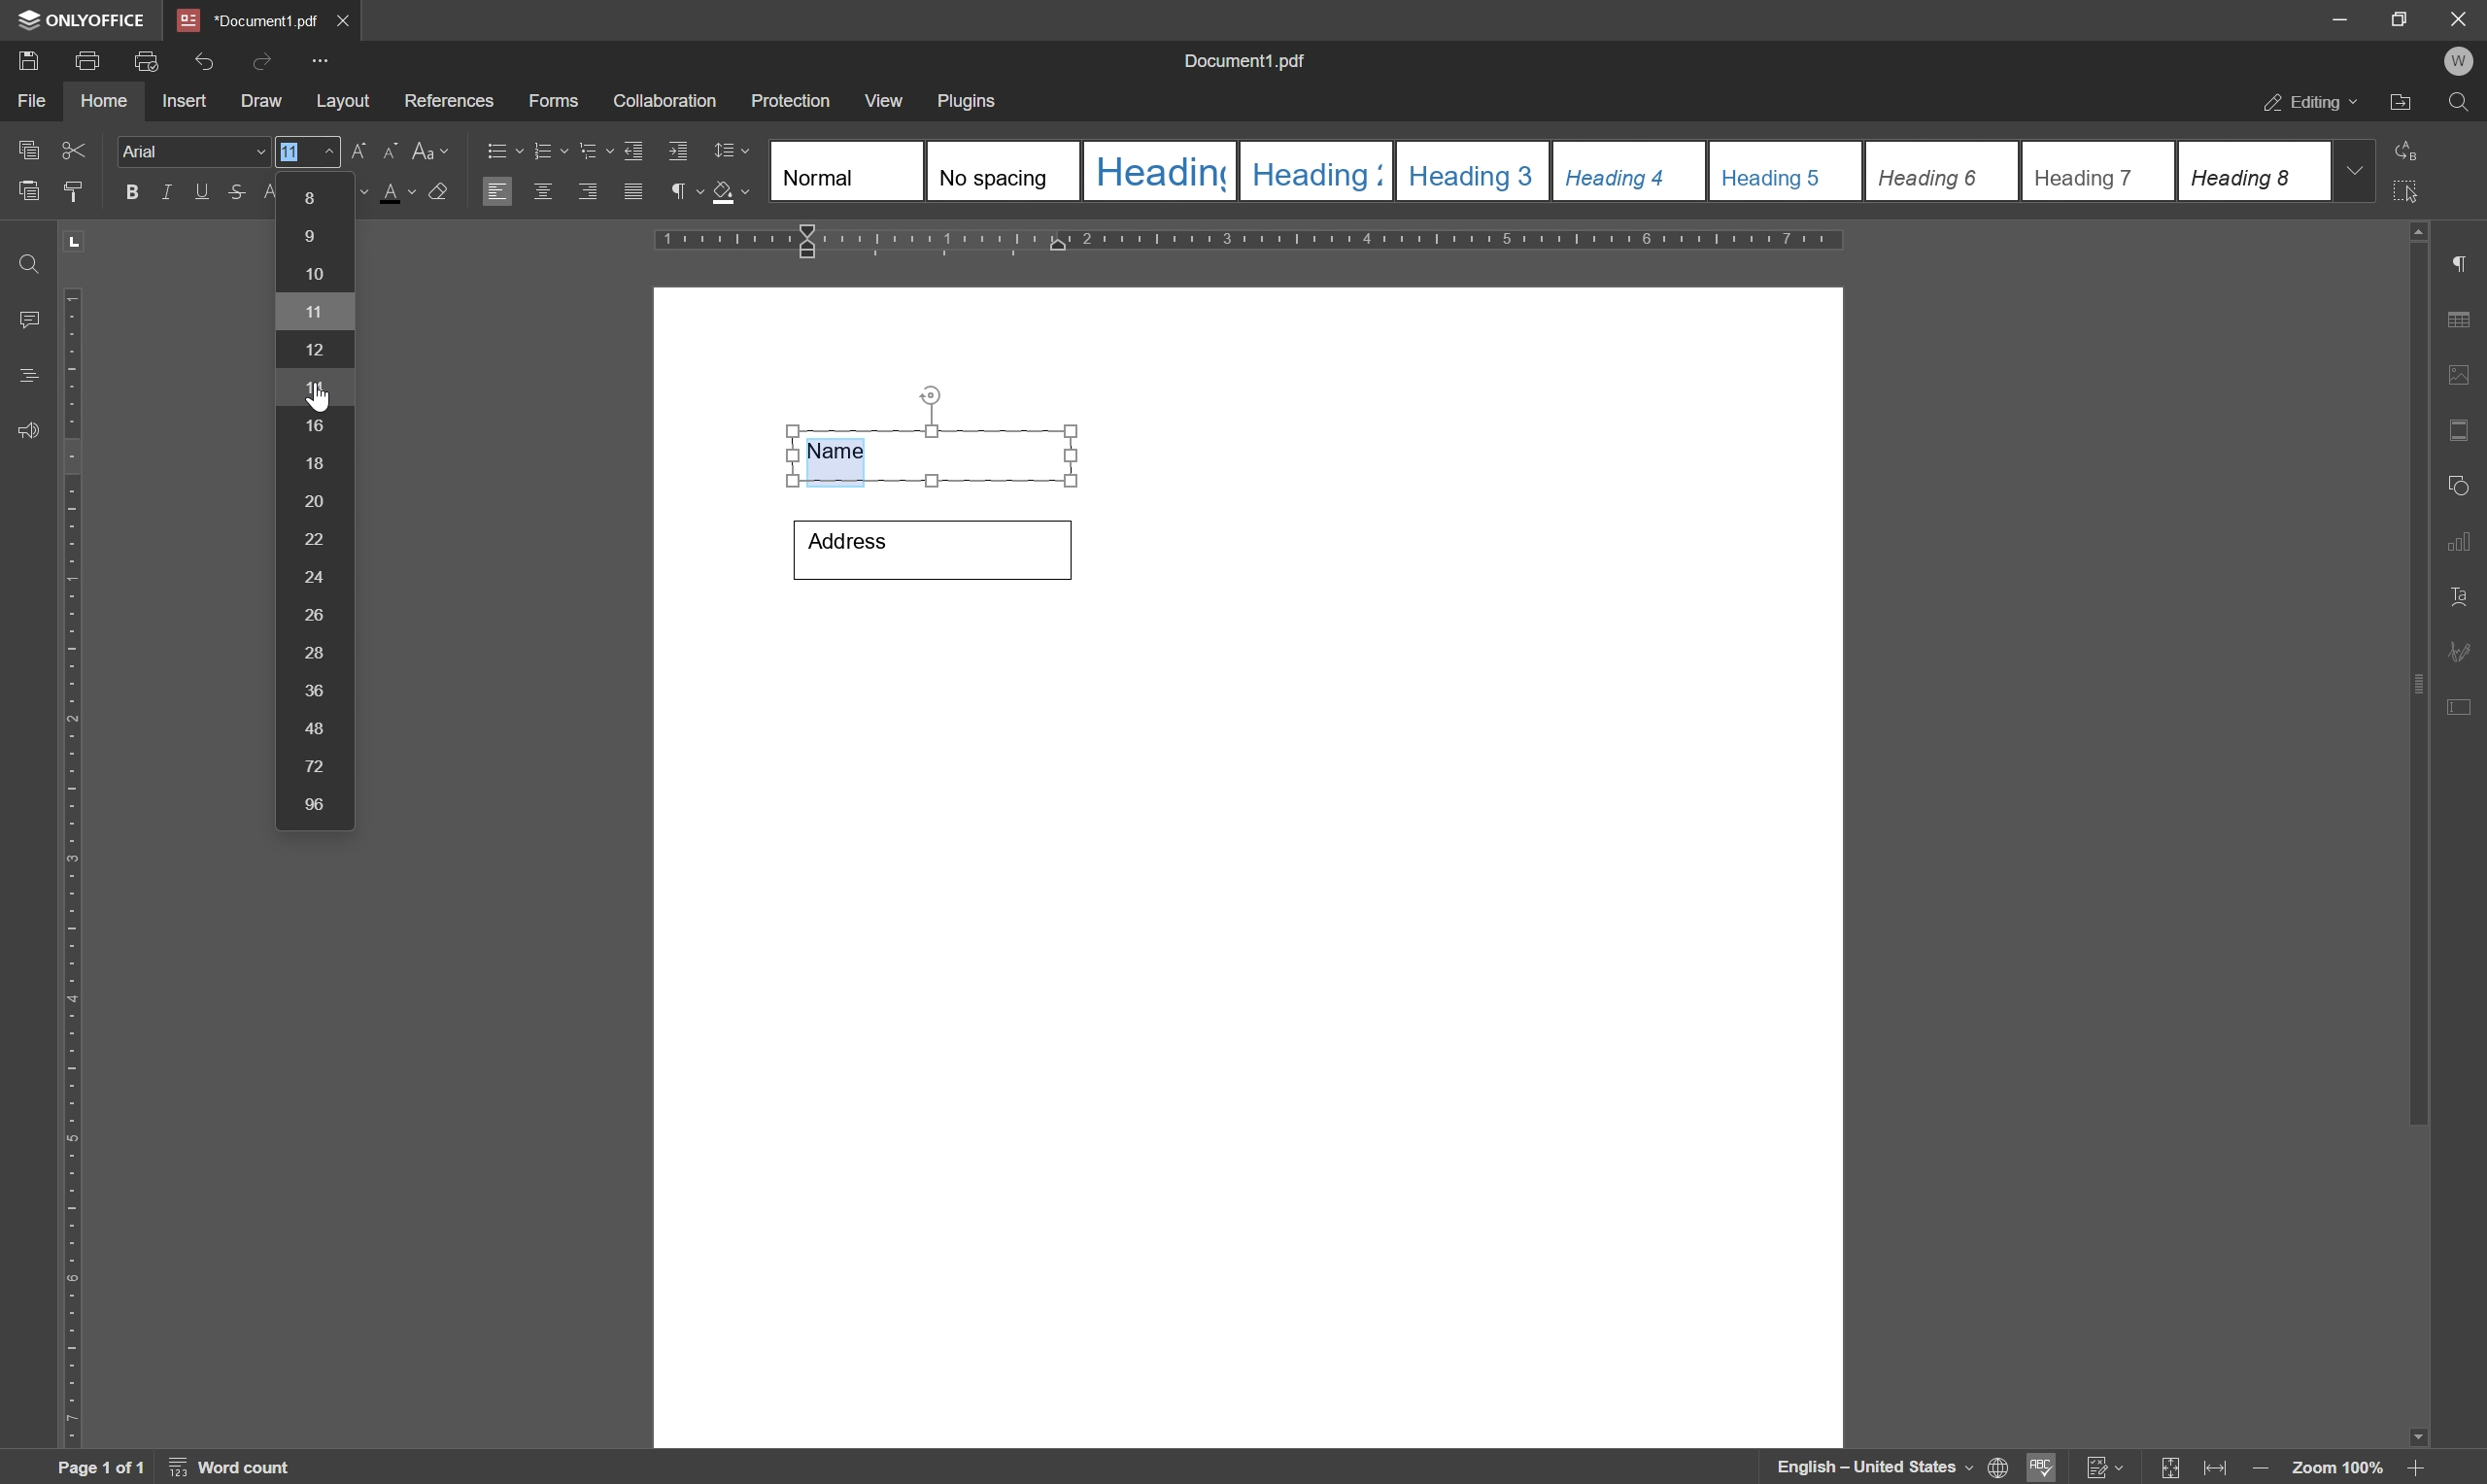 This screenshot has height=1484, width=2487. Describe the element at coordinates (2103, 1468) in the screenshot. I see `track changes` at that location.